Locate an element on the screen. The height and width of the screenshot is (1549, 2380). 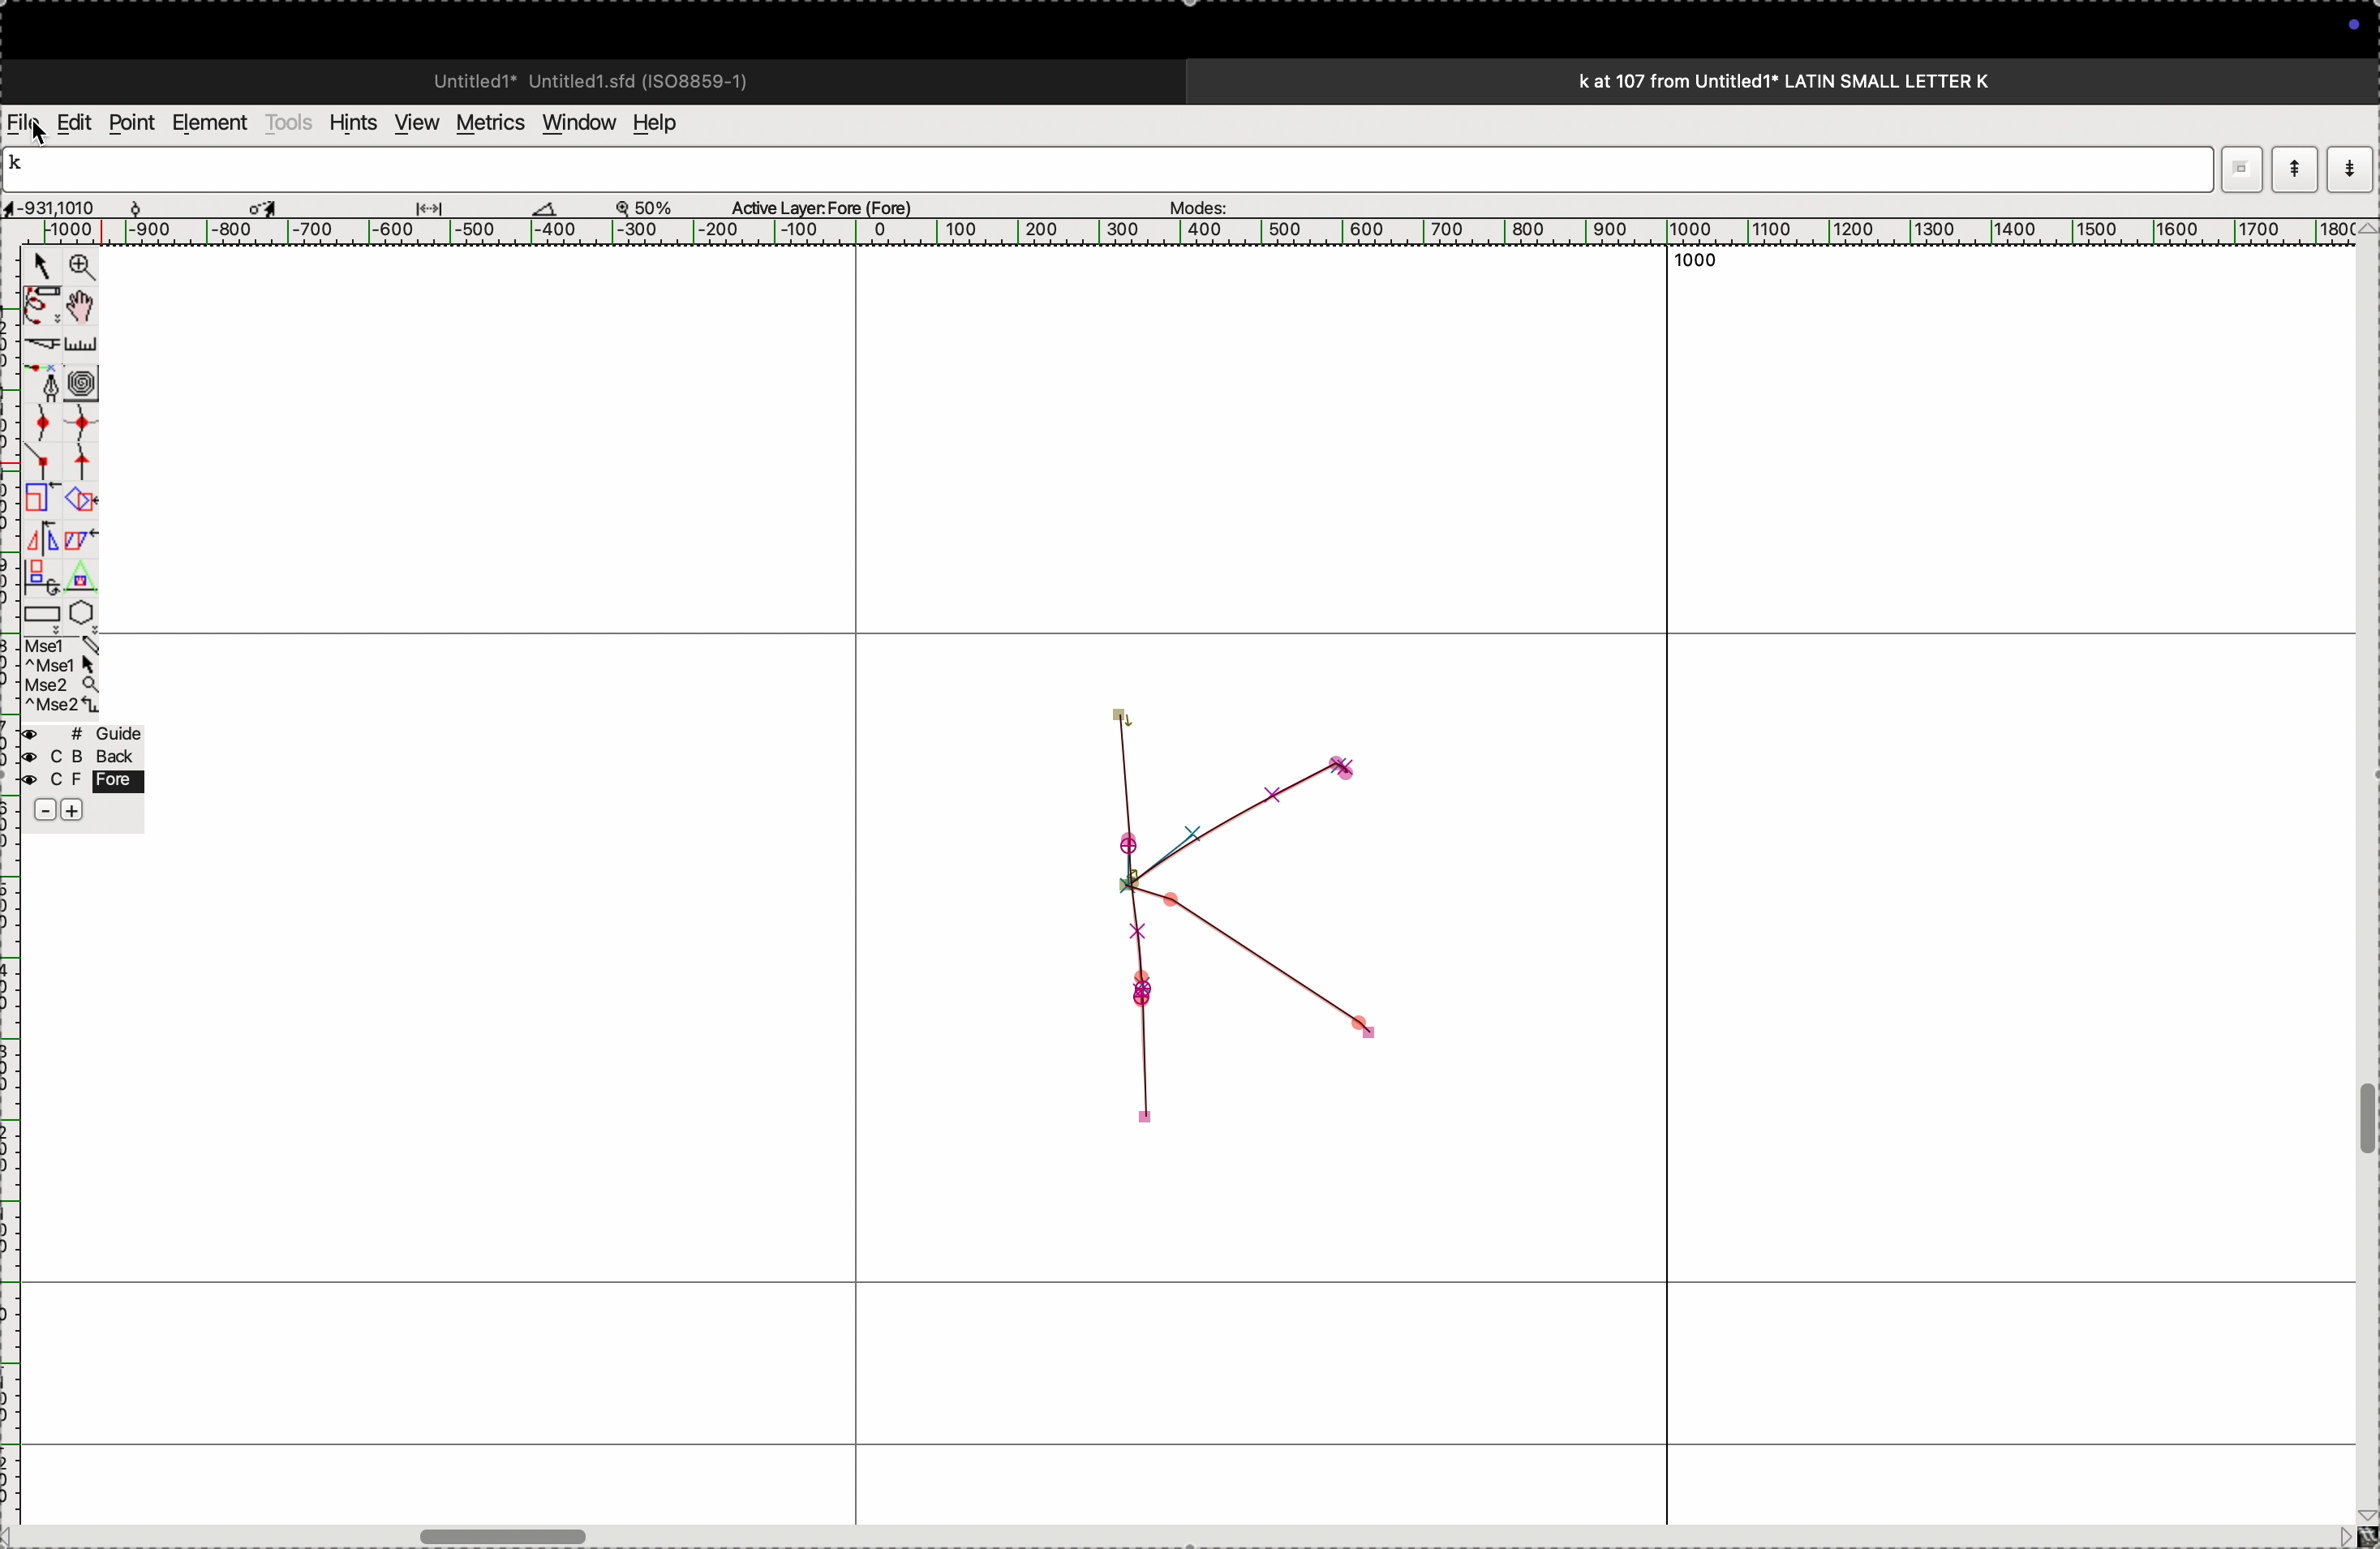
horizontal scale is located at coordinates (1167, 232).